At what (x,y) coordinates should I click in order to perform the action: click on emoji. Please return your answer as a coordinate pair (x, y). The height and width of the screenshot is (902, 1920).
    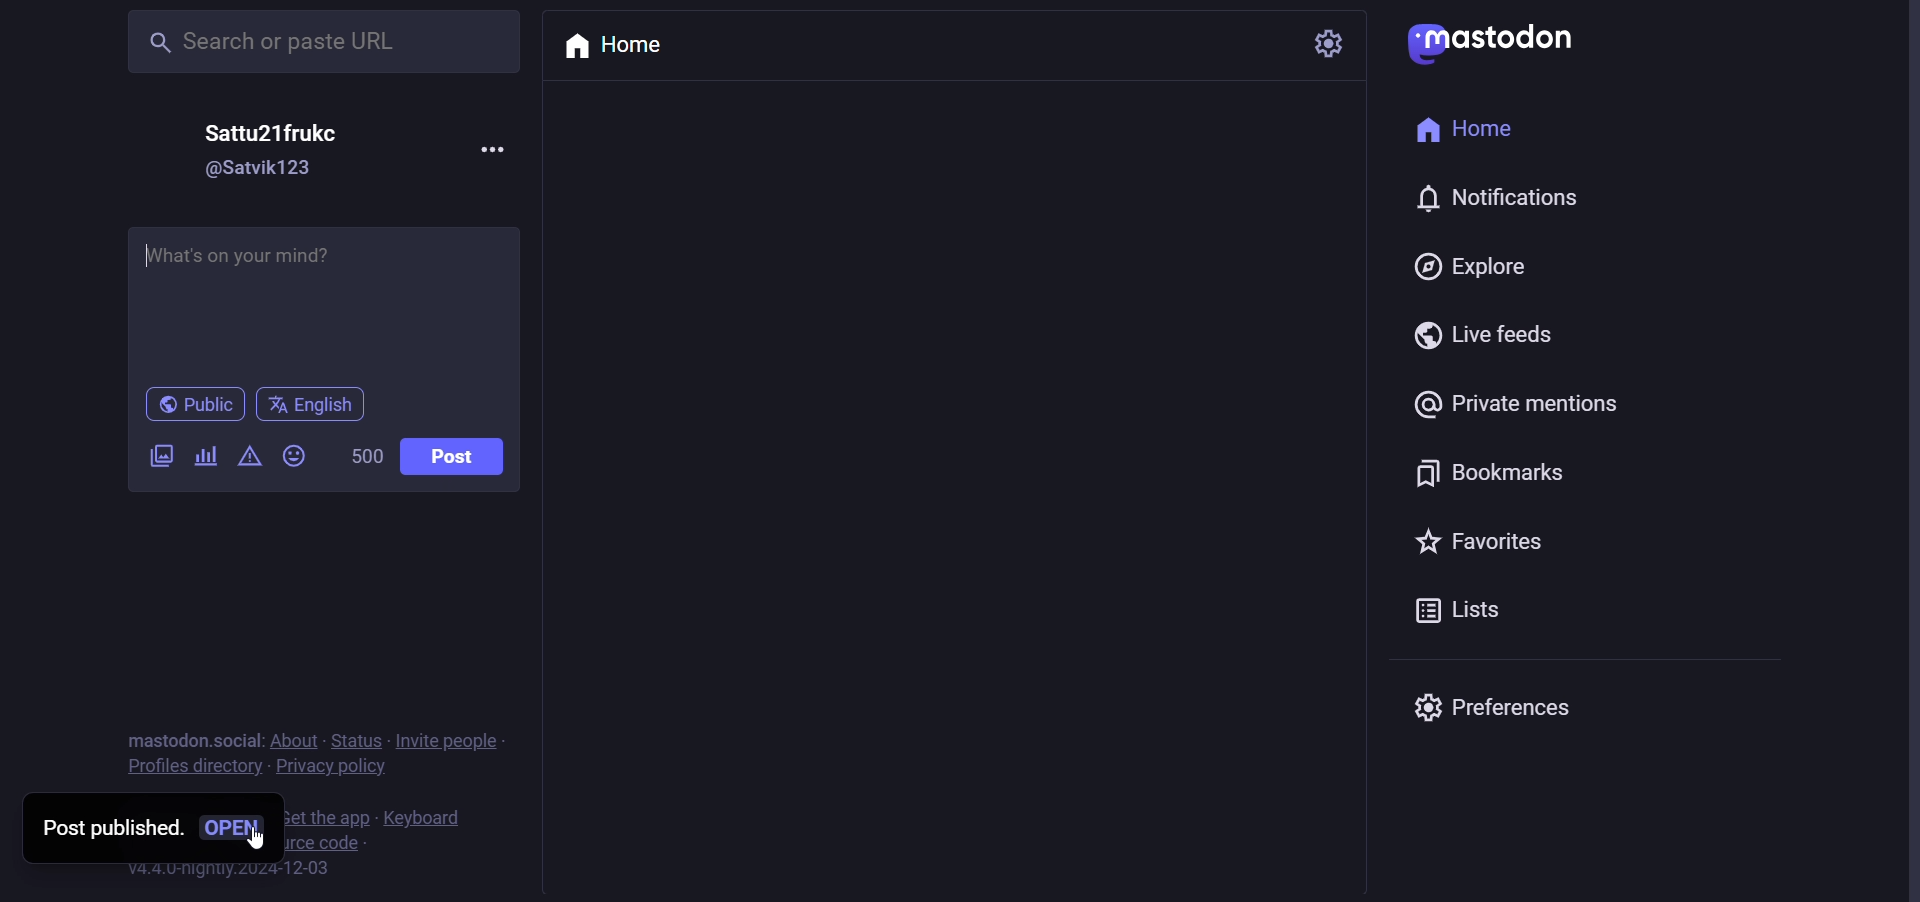
    Looking at the image, I should click on (294, 458).